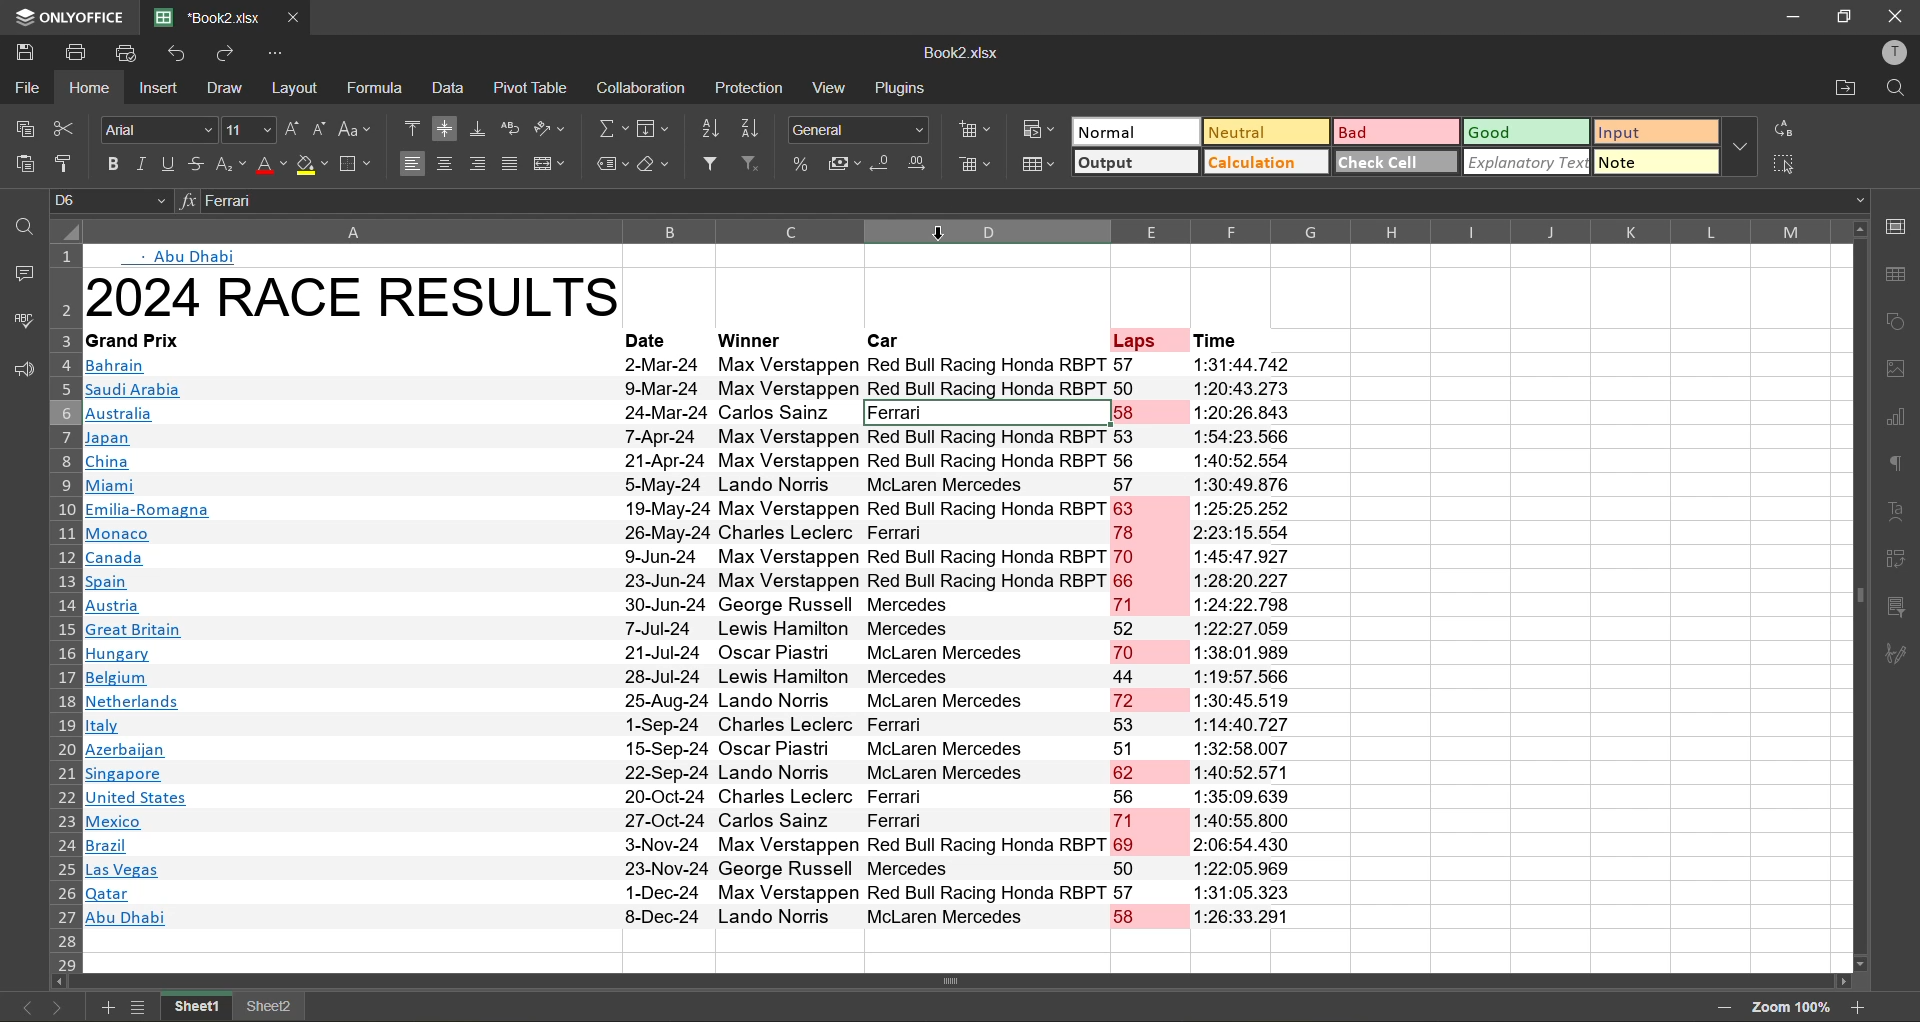 The height and width of the screenshot is (1022, 1920). What do you see at coordinates (554, 165) in the screenshot?
I see `merge and center` at bounding box center [554, 165].